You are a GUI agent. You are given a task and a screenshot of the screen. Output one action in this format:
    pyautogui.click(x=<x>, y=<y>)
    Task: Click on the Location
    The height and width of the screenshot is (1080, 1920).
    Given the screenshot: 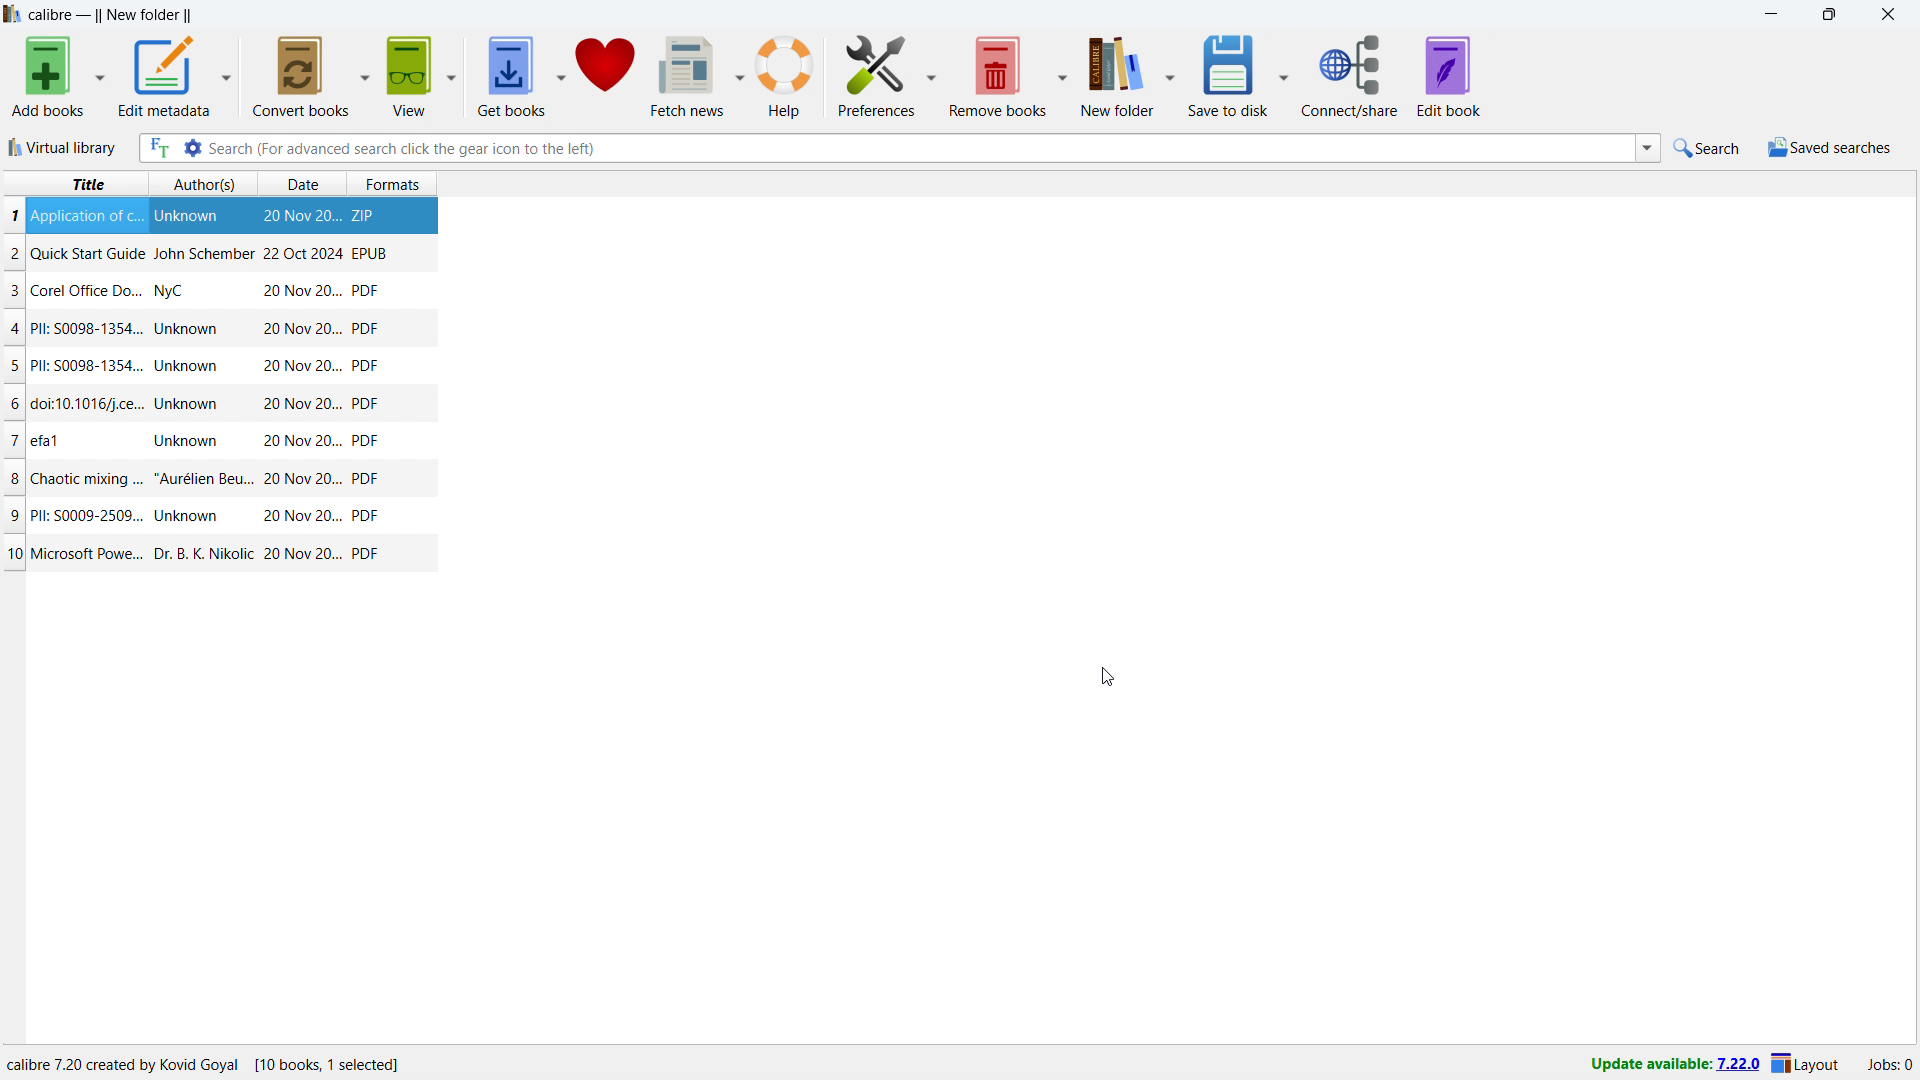 What is the action you would take?
    pyautogui.click(x=221, y=1065)
    